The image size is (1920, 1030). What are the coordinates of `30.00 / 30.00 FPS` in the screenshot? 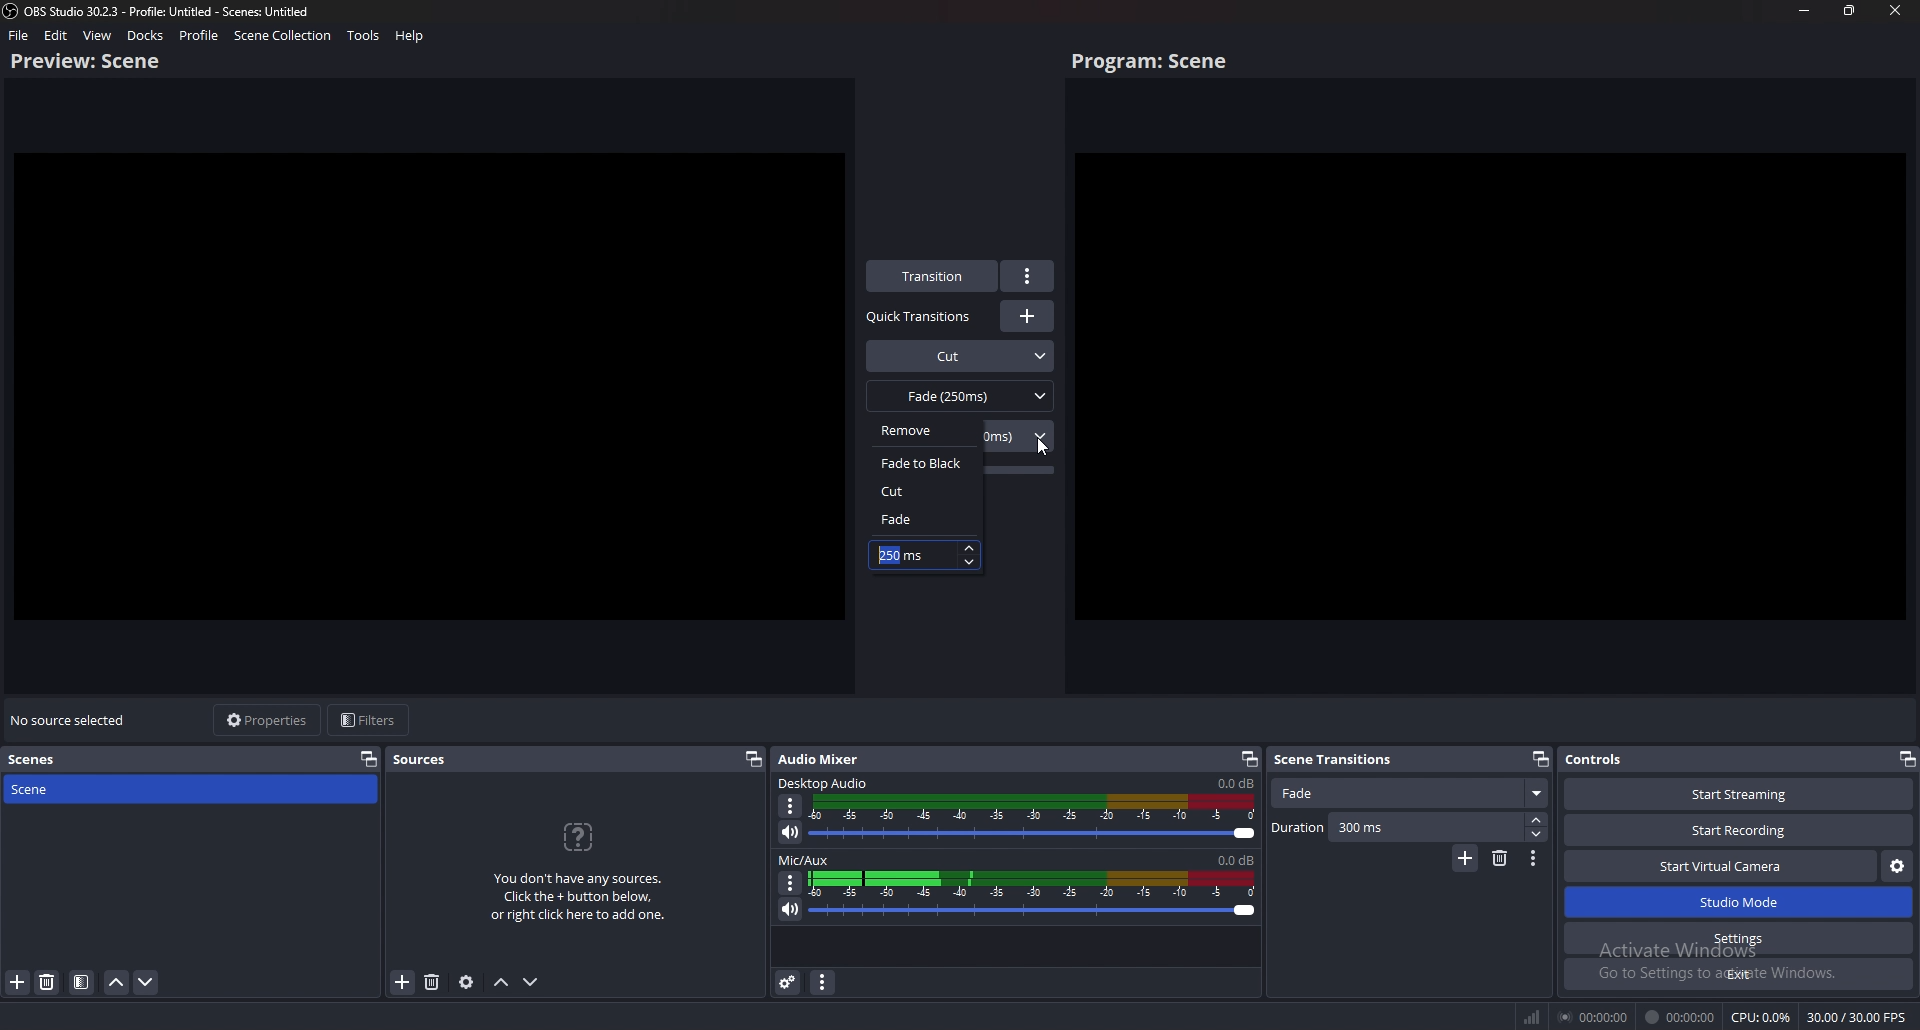 It's located at (1857, 1016).